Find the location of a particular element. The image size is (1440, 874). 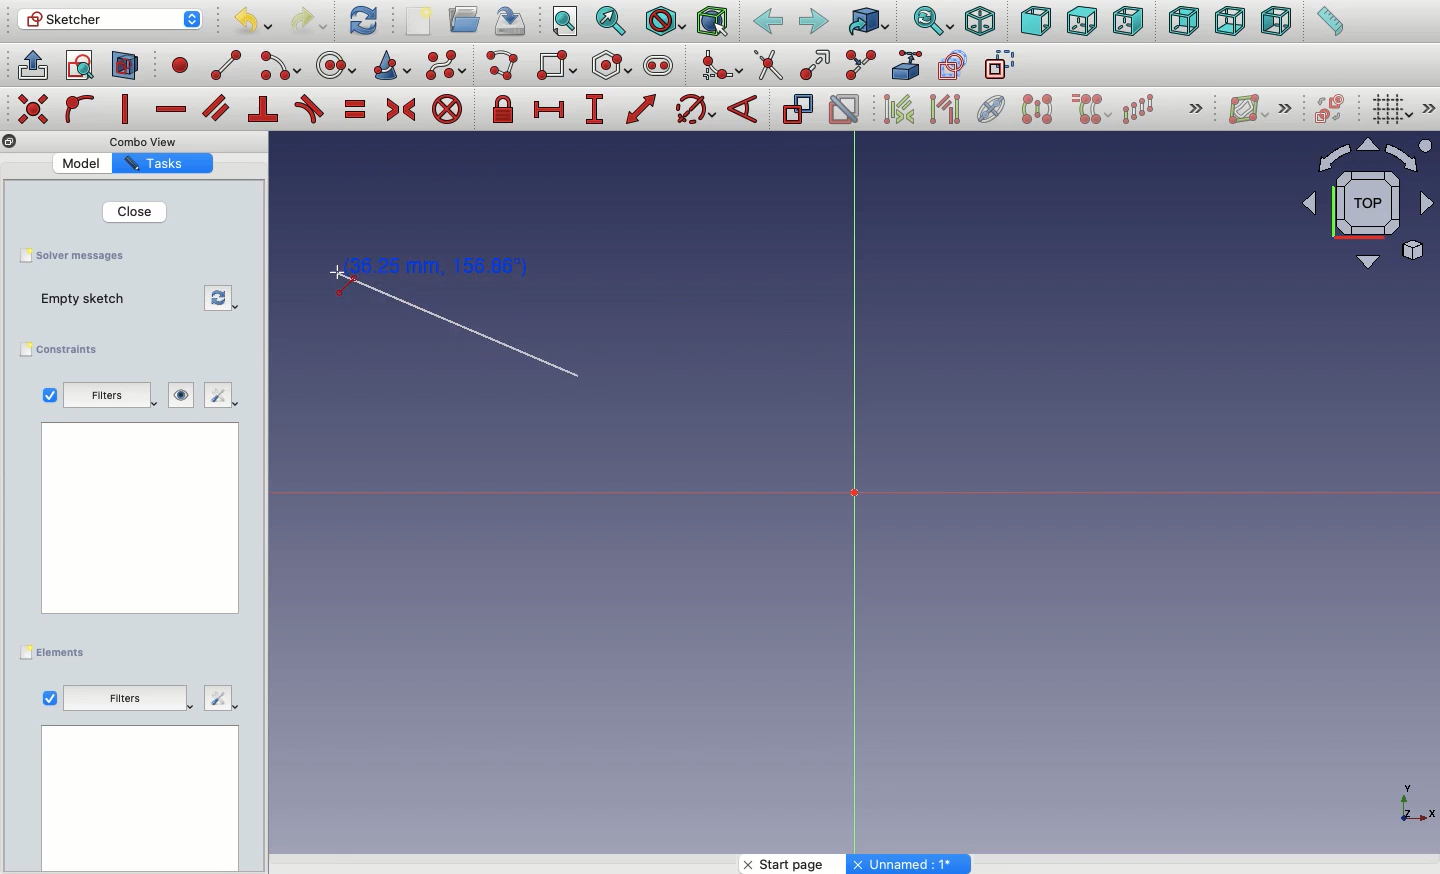

Bottom is located at coordinates (1230, 23).